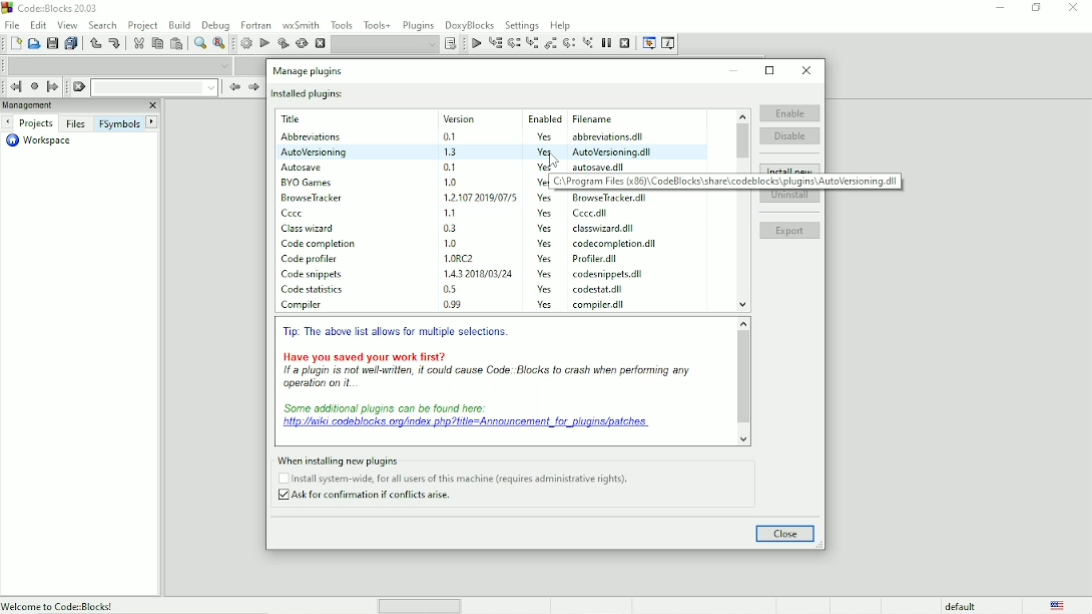 Image resolution: width=1092 pixels, height=614 pixels. I want to click on Have you saved your work first? If plugin is not well-written, it could cause Code Blocks Io crash when performing any operation on it., so click(487, 370).